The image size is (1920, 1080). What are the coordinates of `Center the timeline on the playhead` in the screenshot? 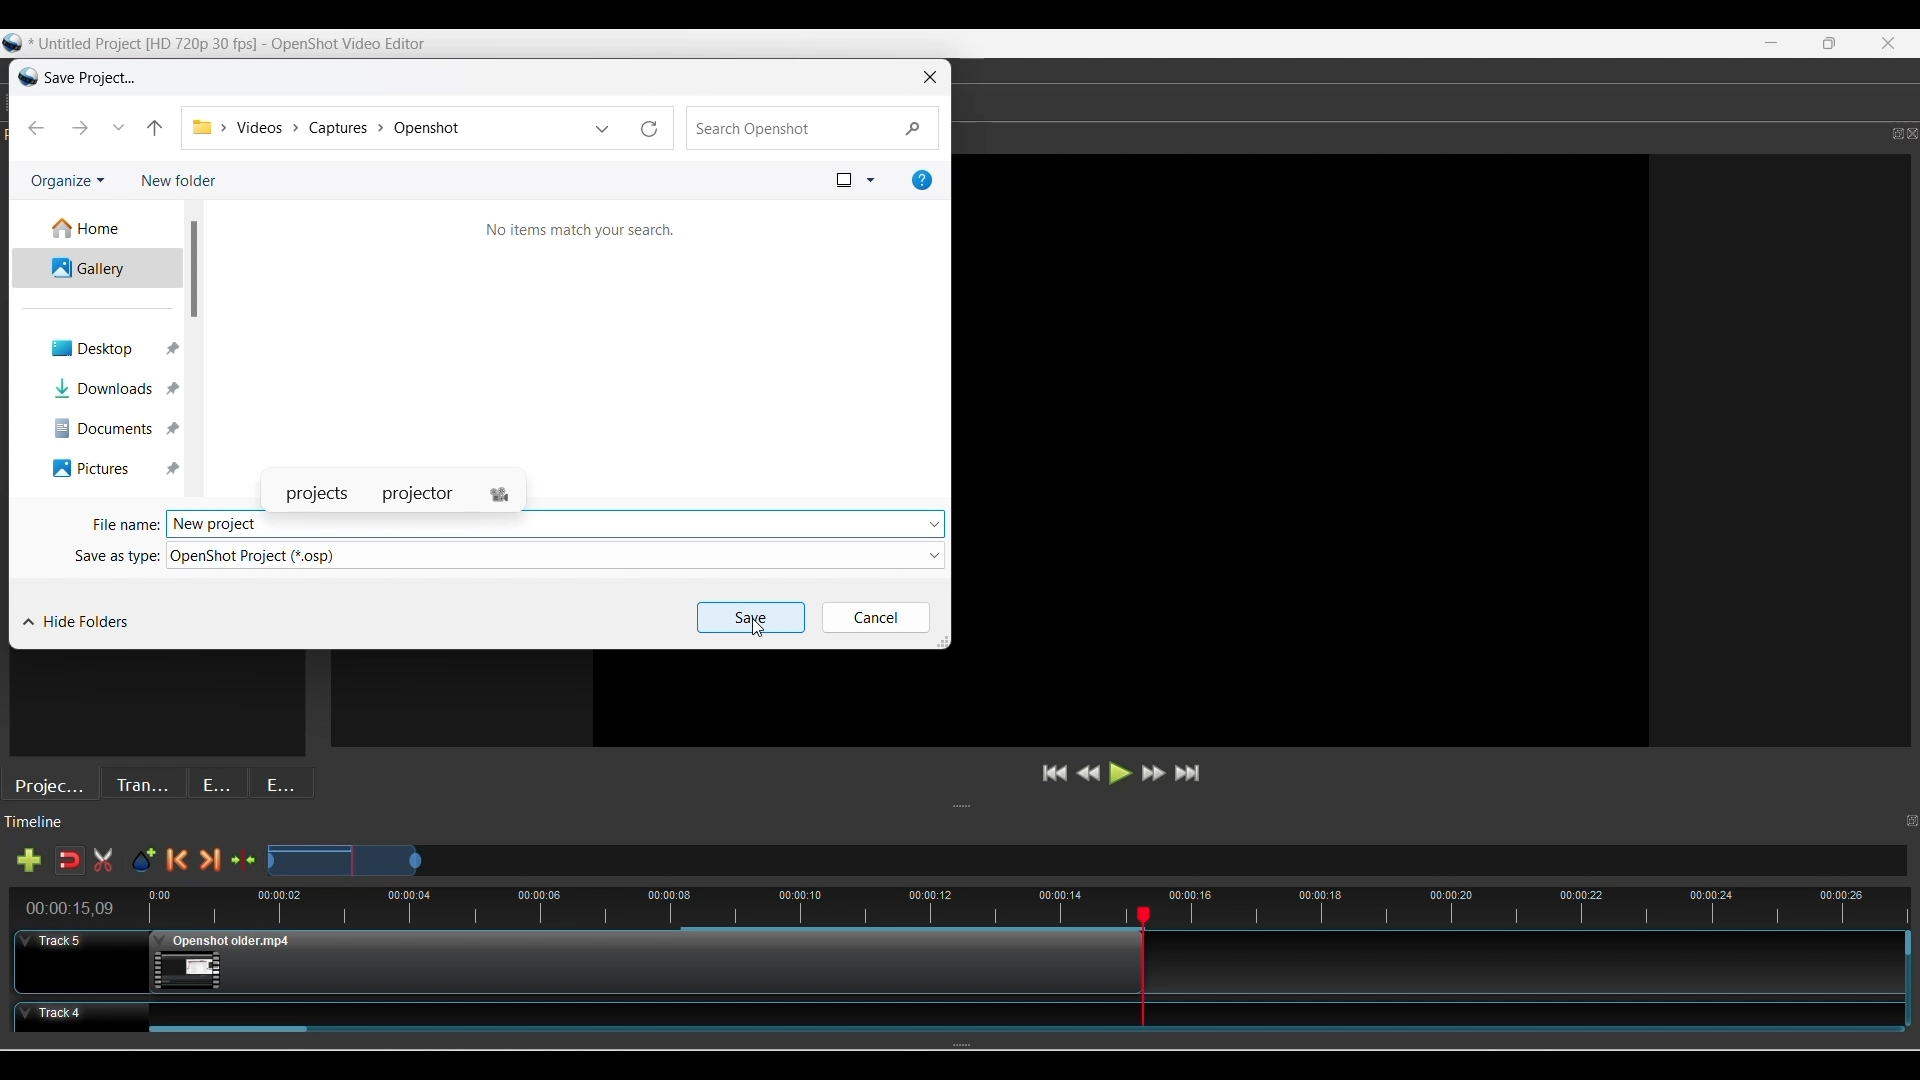 It's located at (243, 860).